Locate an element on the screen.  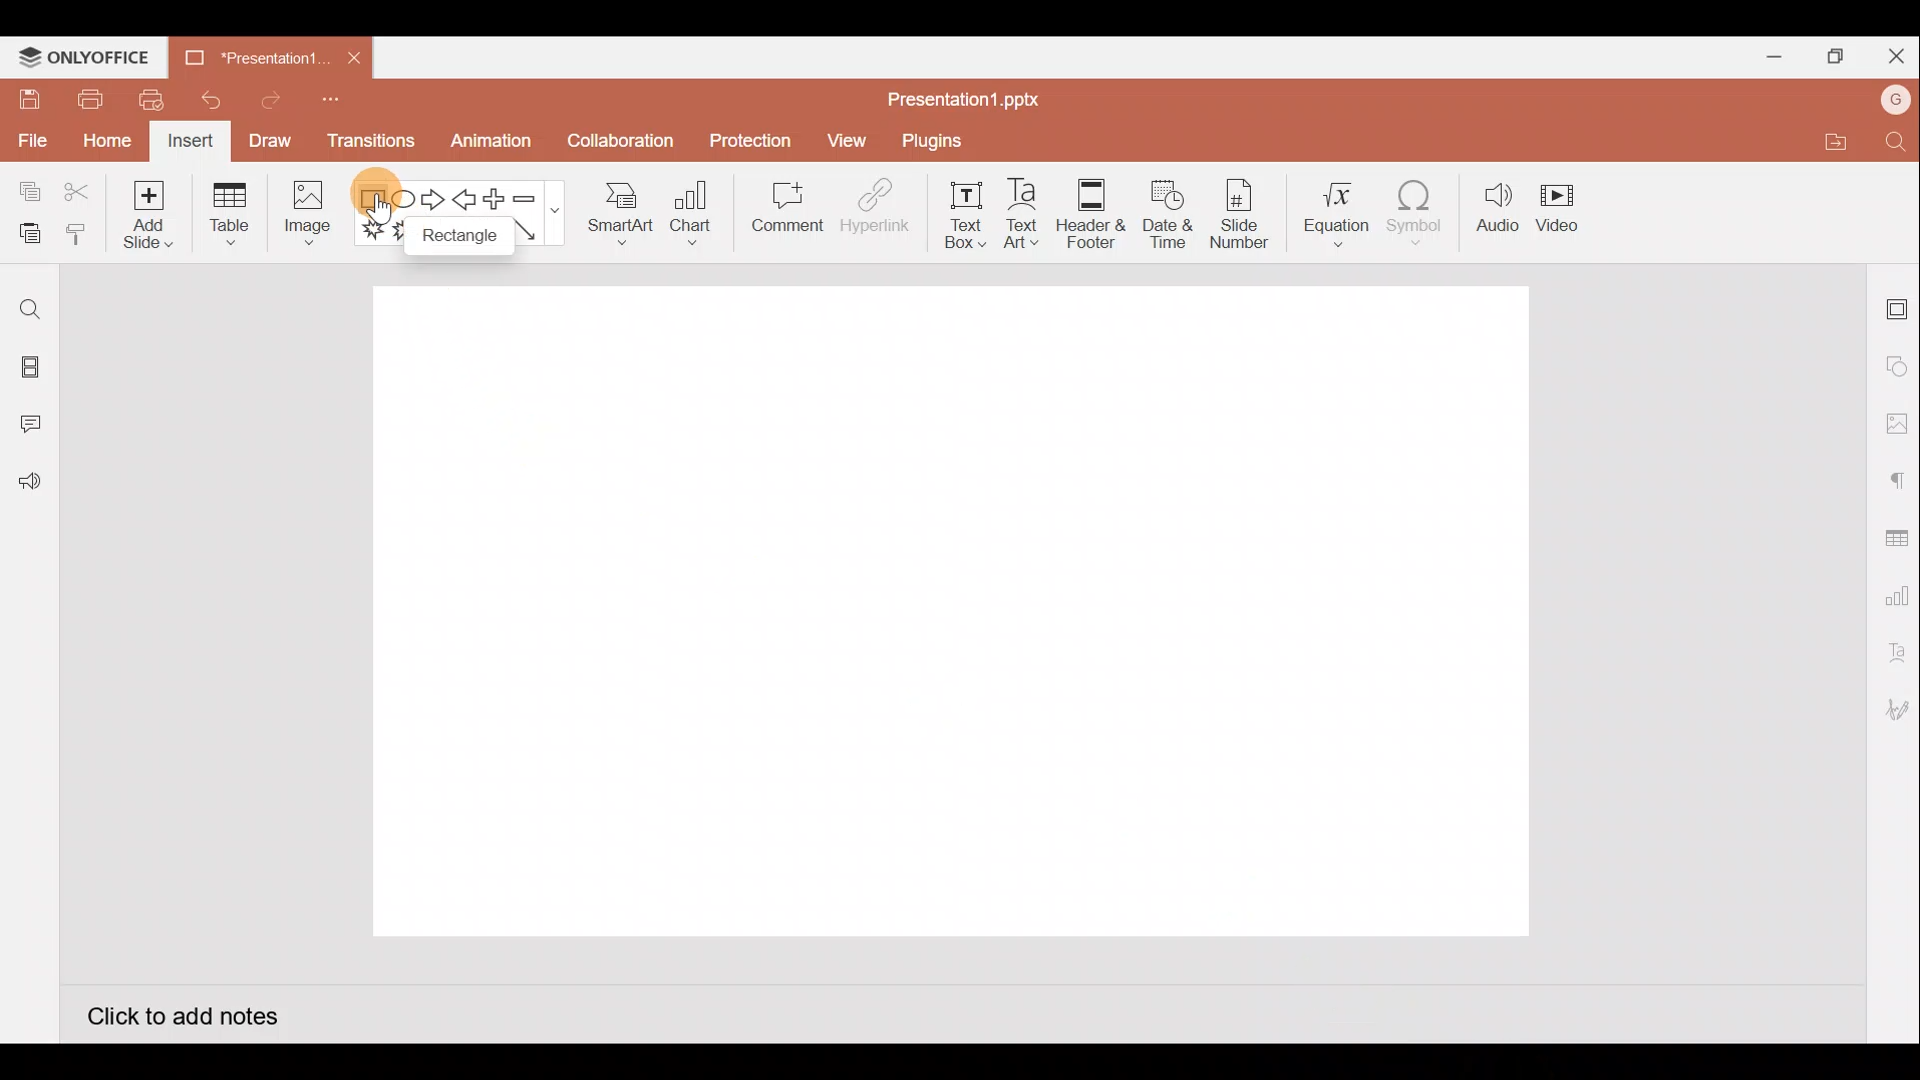
Shape settings is located at coordinates (1898, 365).